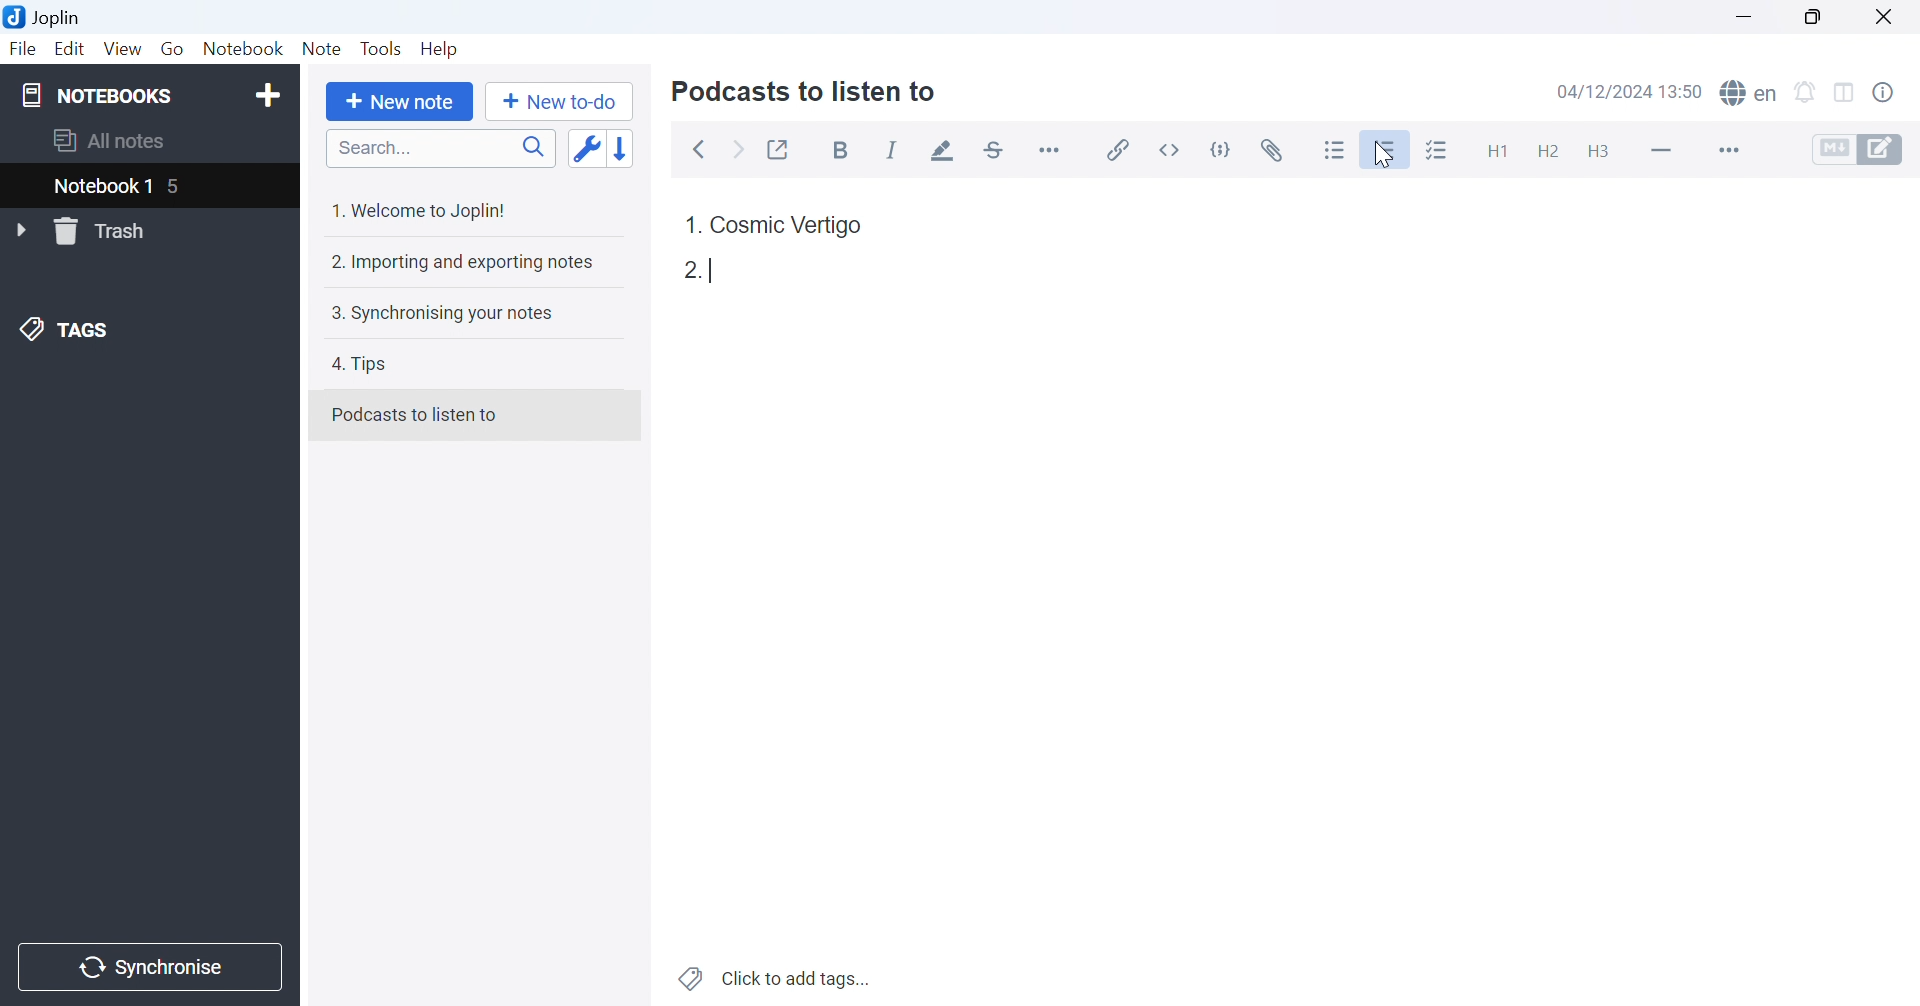 This screenshot has height=1006, width=1920. Describe the element at coordinates (111, 142) in the screenshot. I see `All notes` at that location.